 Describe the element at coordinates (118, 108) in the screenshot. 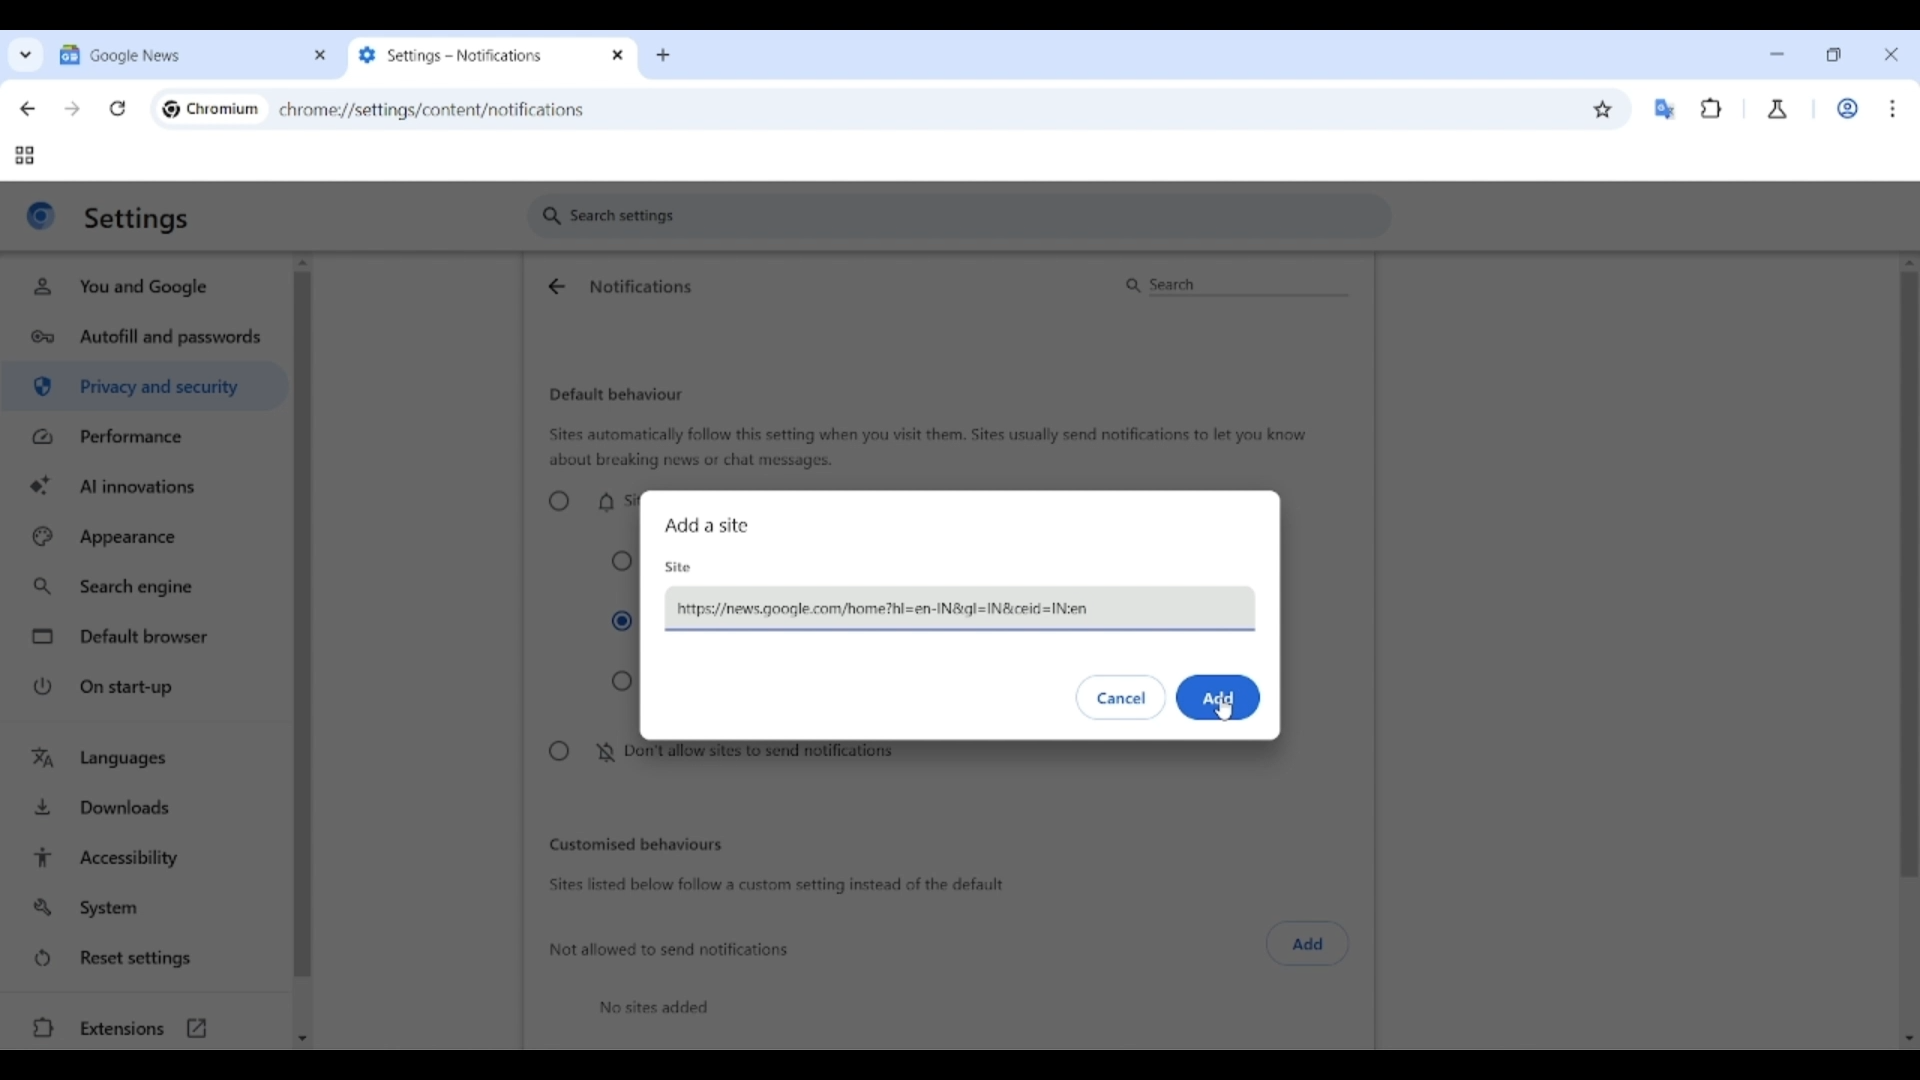

I see `Reload page` at that location.